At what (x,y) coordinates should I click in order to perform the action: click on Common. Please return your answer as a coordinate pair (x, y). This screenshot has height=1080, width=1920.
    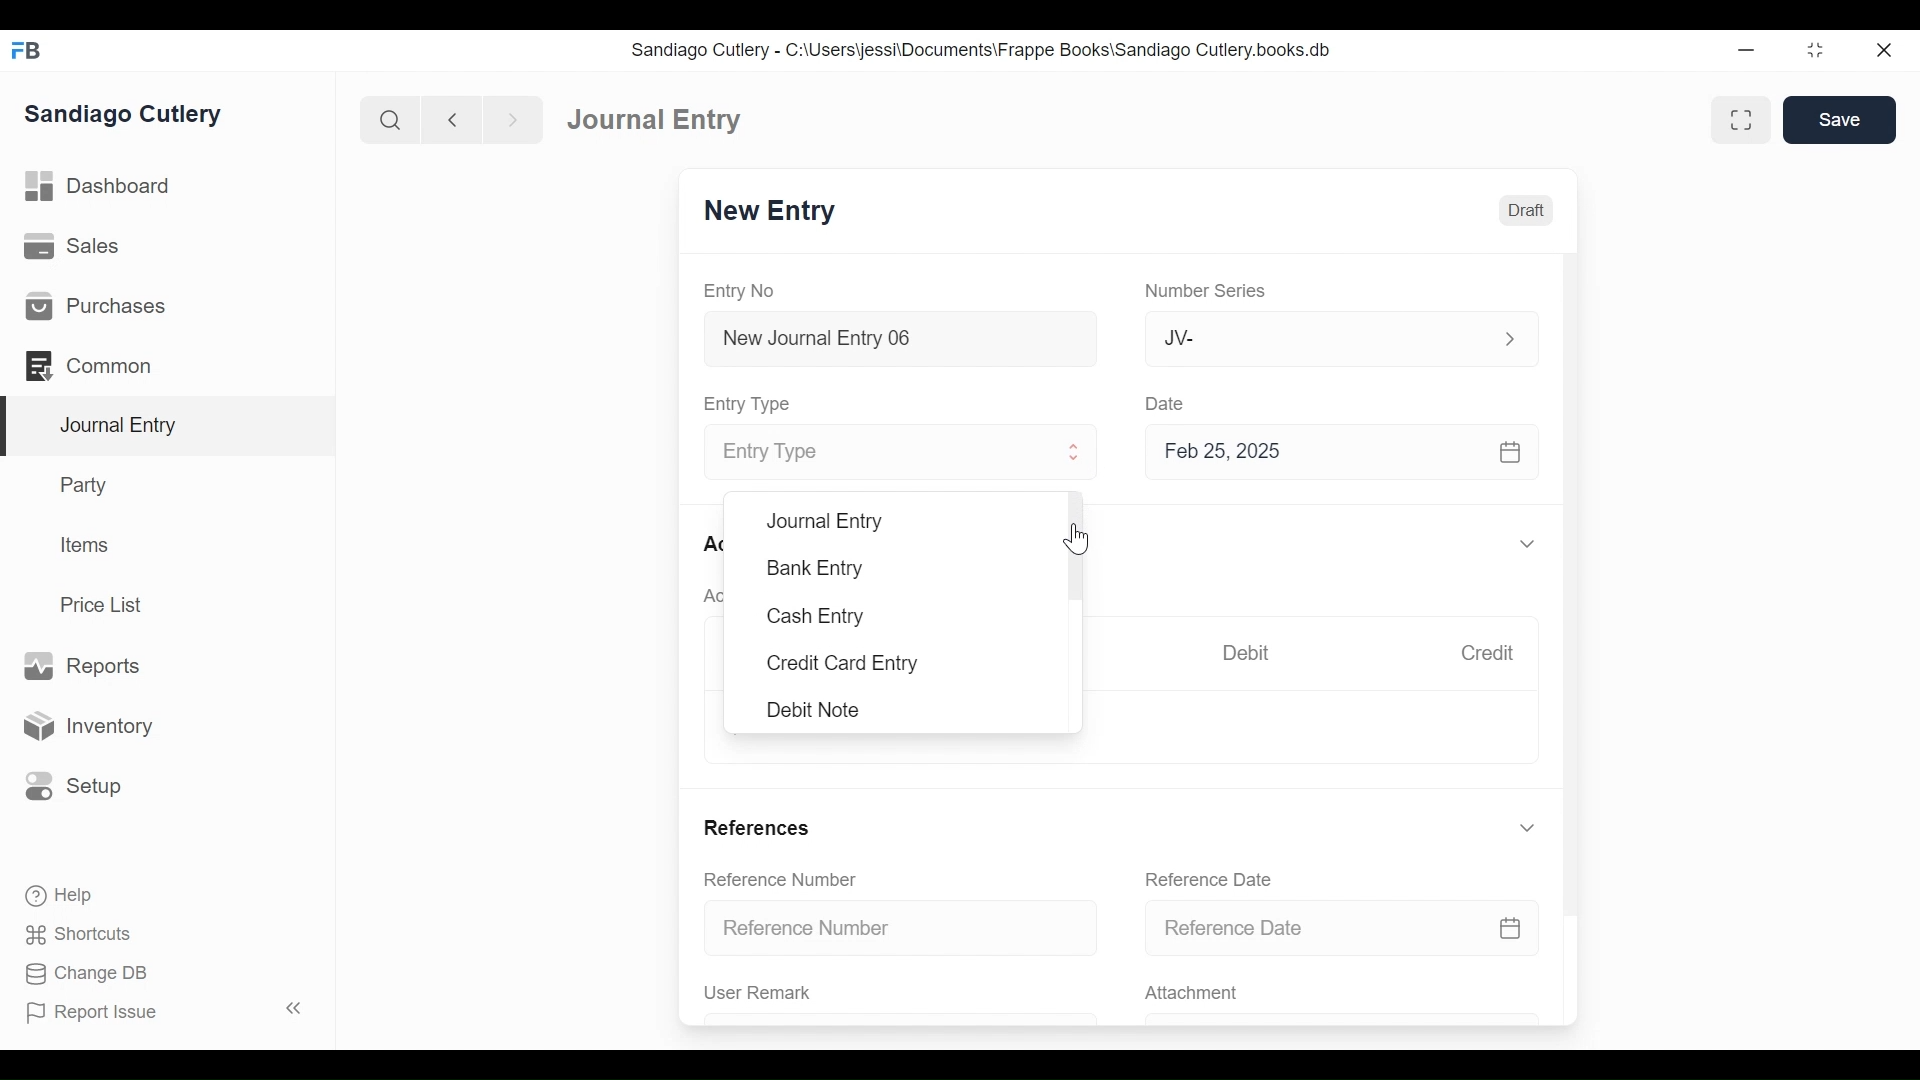
    Looking at the image, I should click on (99, 366).